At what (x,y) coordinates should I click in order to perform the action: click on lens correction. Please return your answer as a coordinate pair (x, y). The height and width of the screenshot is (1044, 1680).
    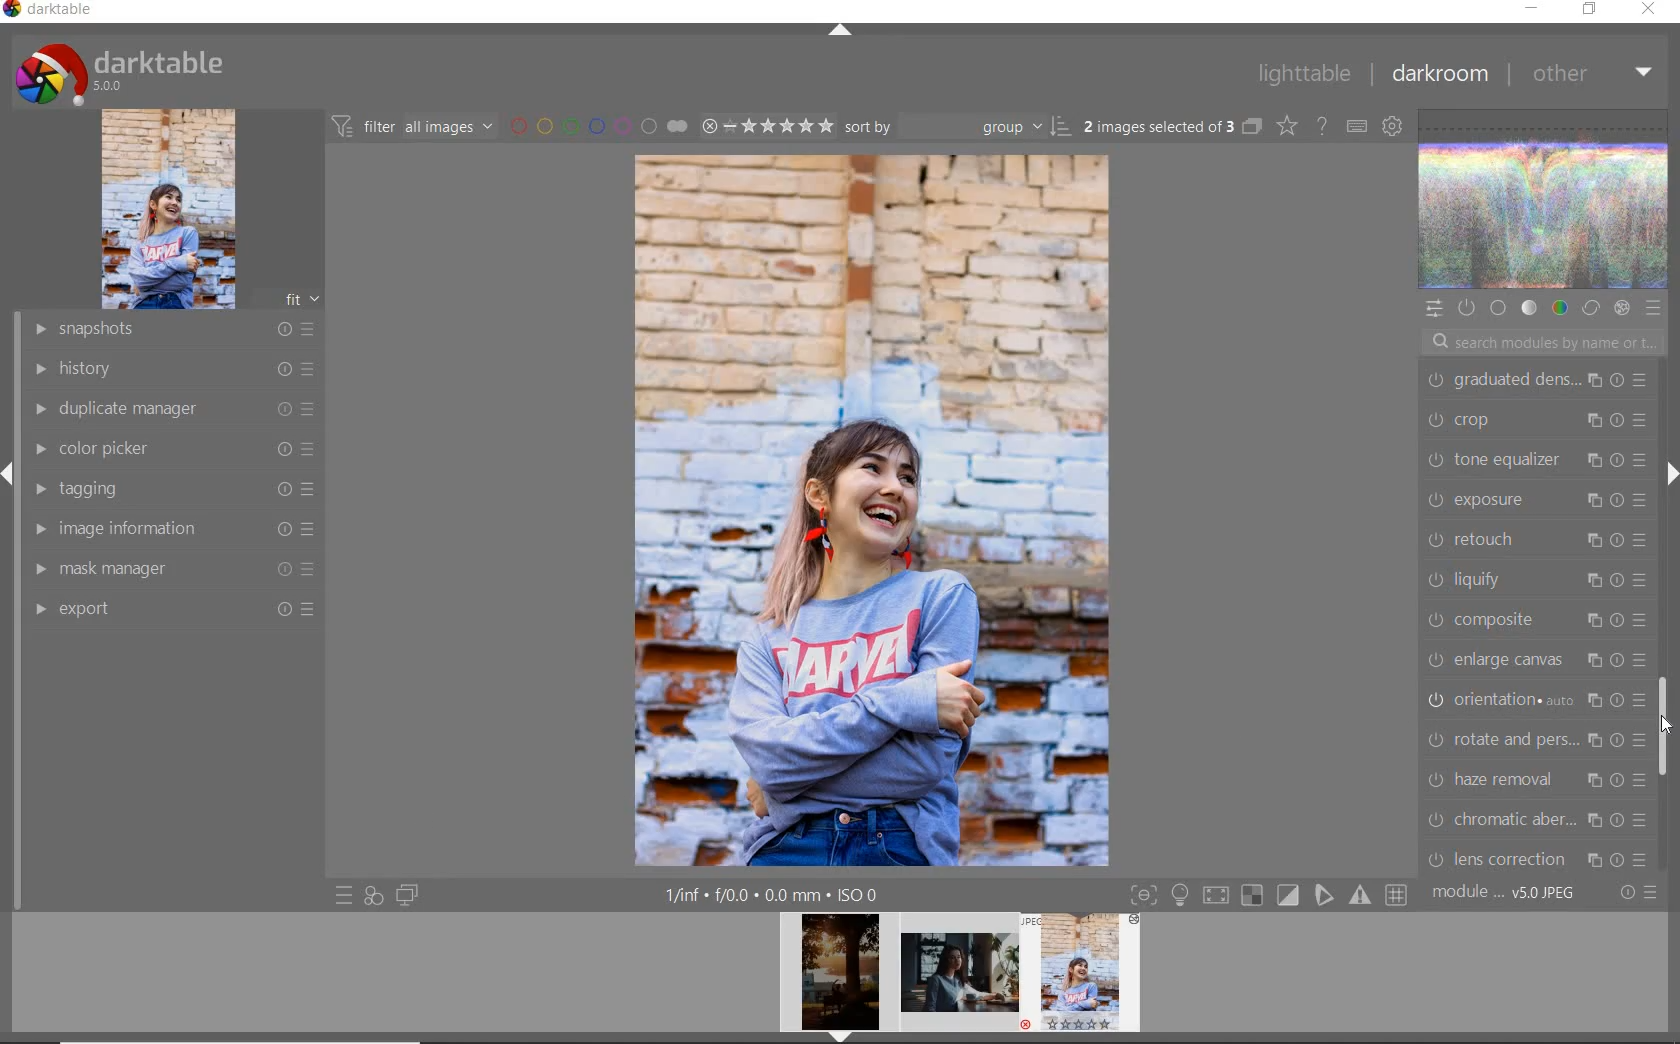
    Looking at the image, I should click on (1533, 858).